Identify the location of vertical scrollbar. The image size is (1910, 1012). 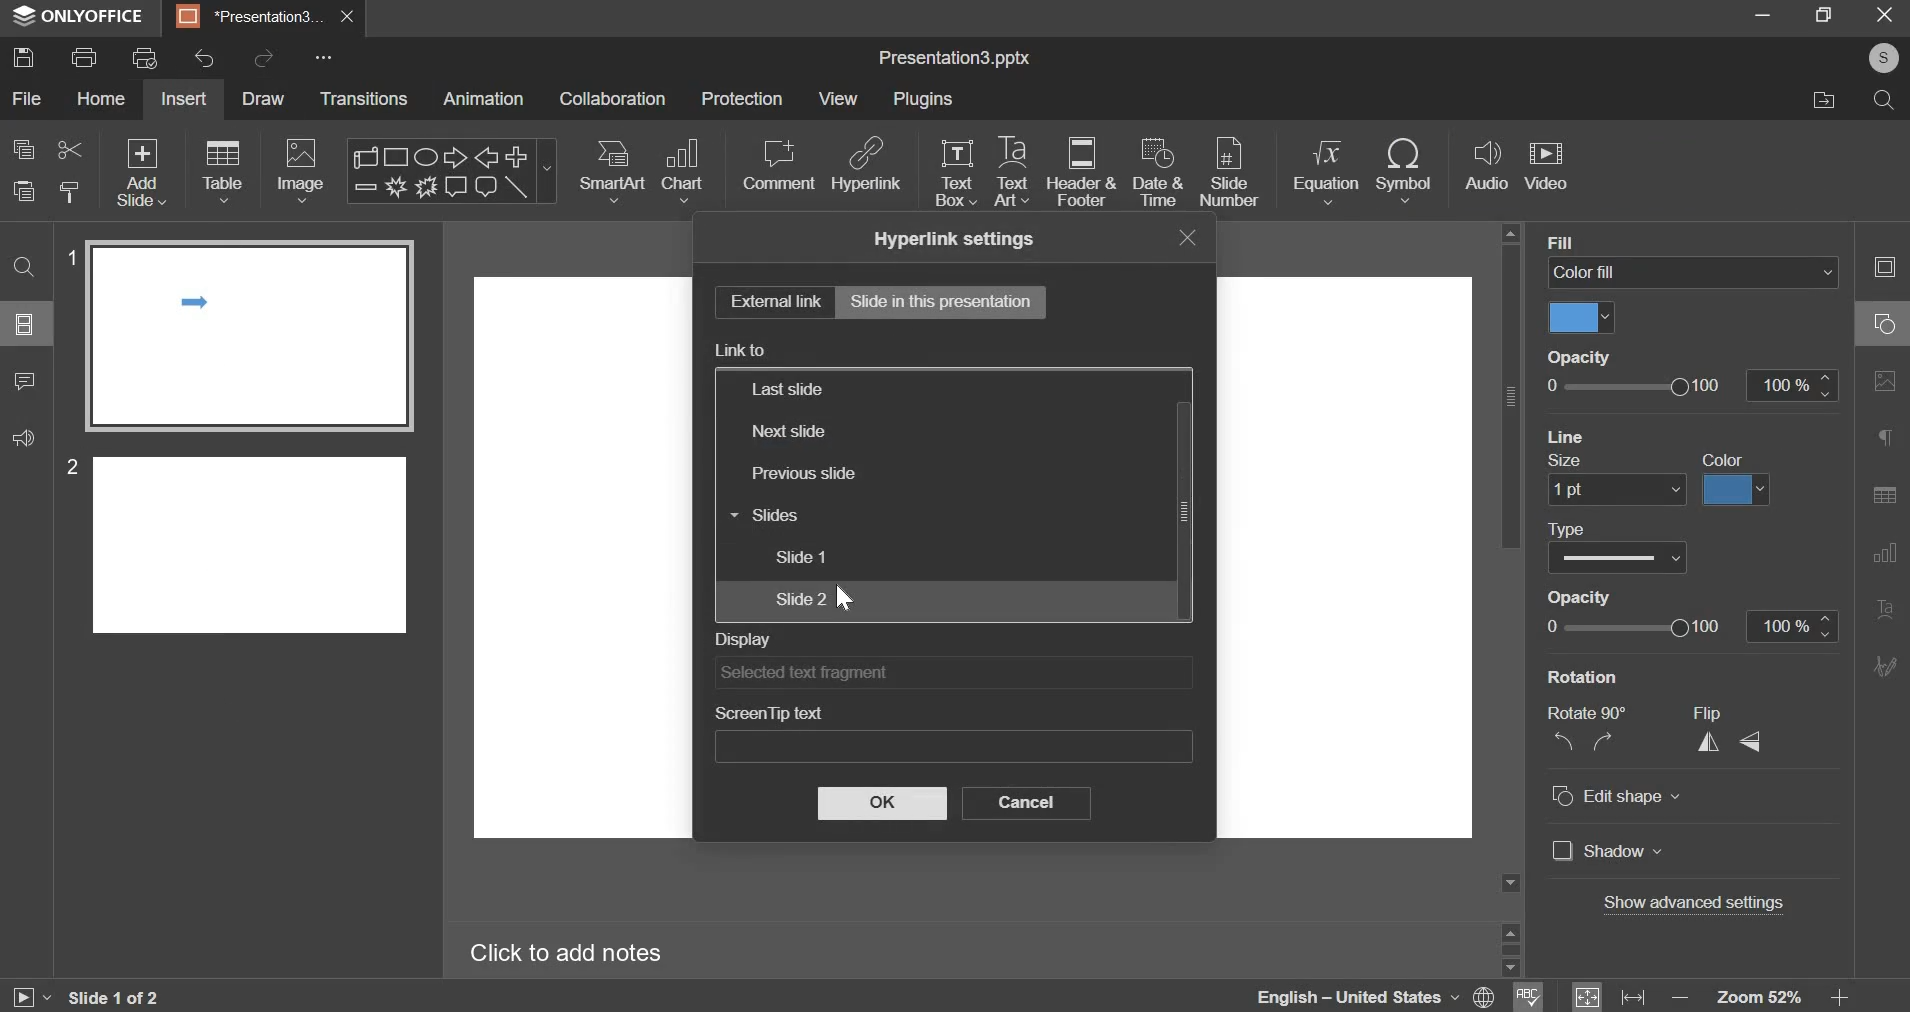
(1510, 396).